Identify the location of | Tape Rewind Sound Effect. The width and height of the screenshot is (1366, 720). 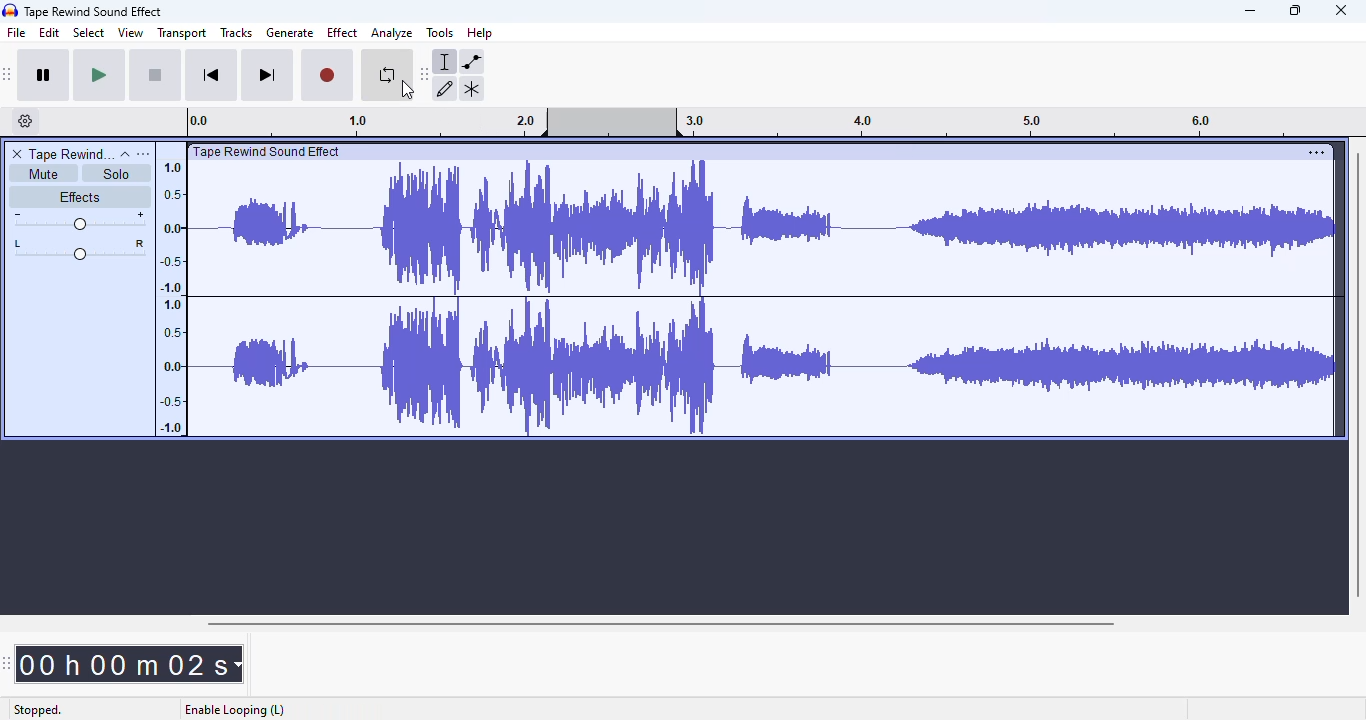
(266, 152).